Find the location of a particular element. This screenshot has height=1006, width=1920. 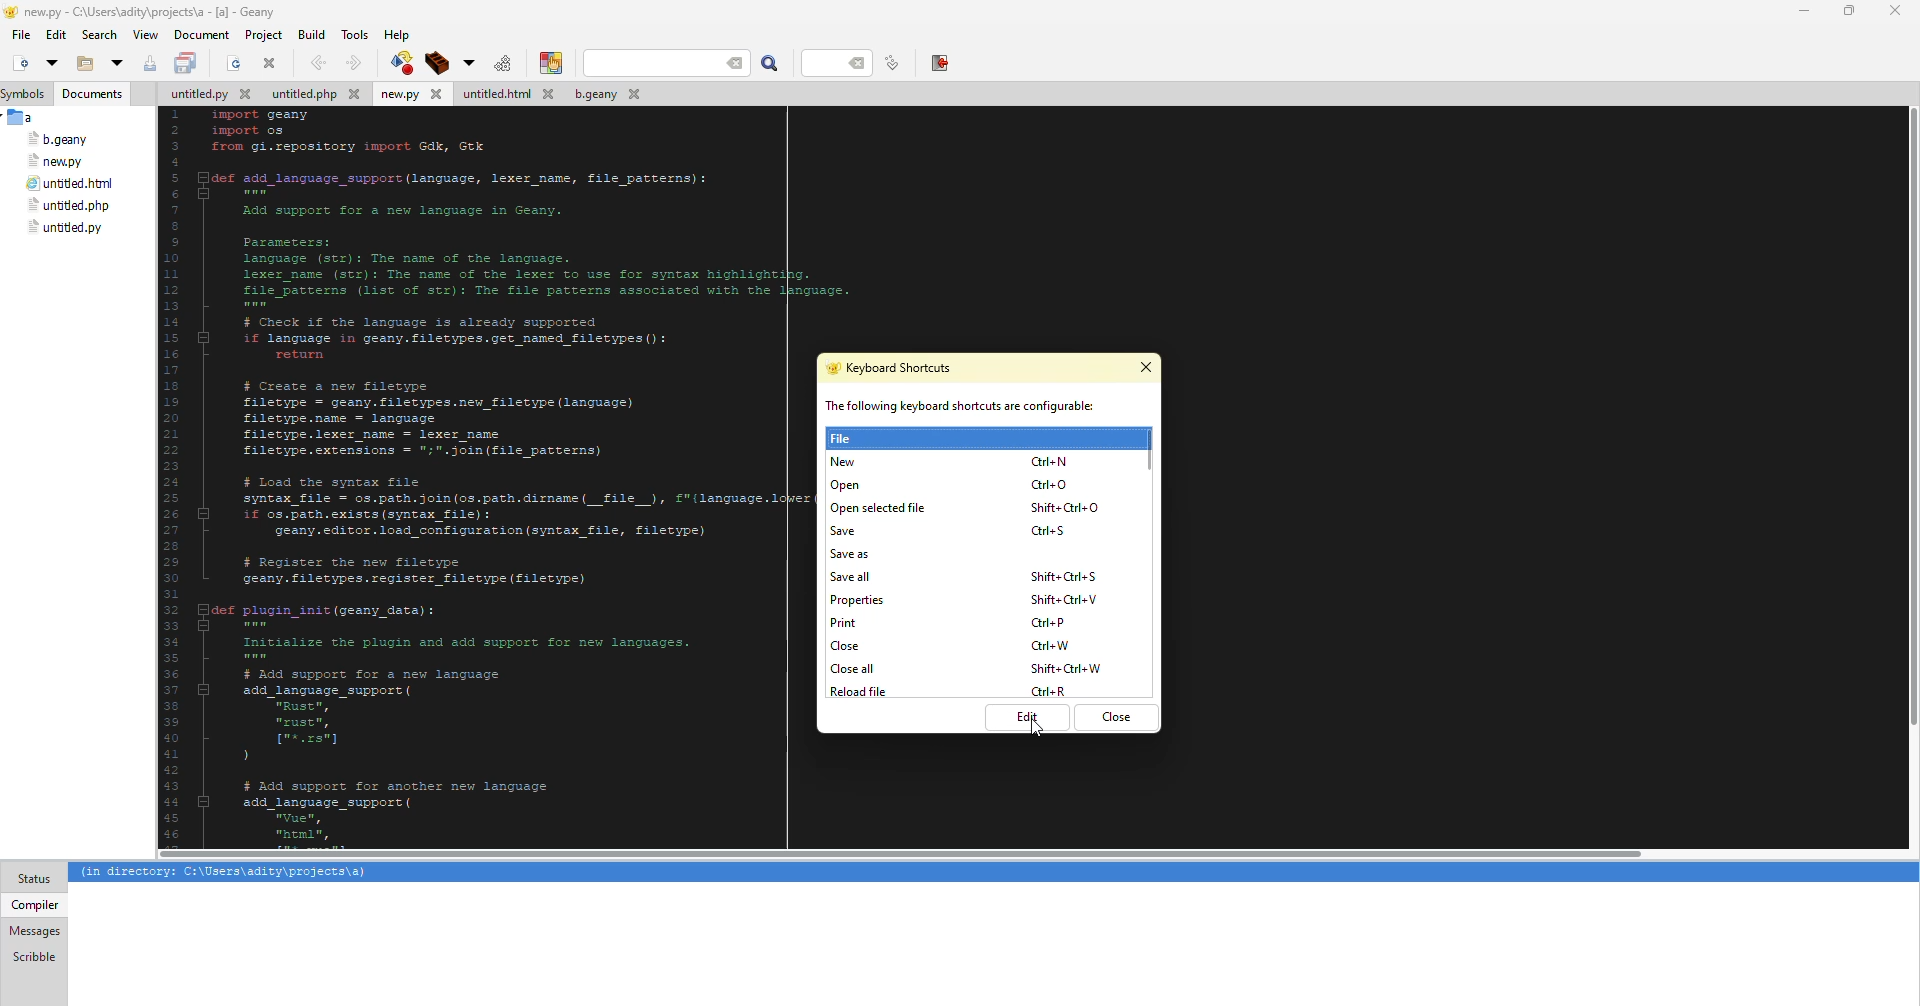

shortcut is located at coordinates (1069, 667).